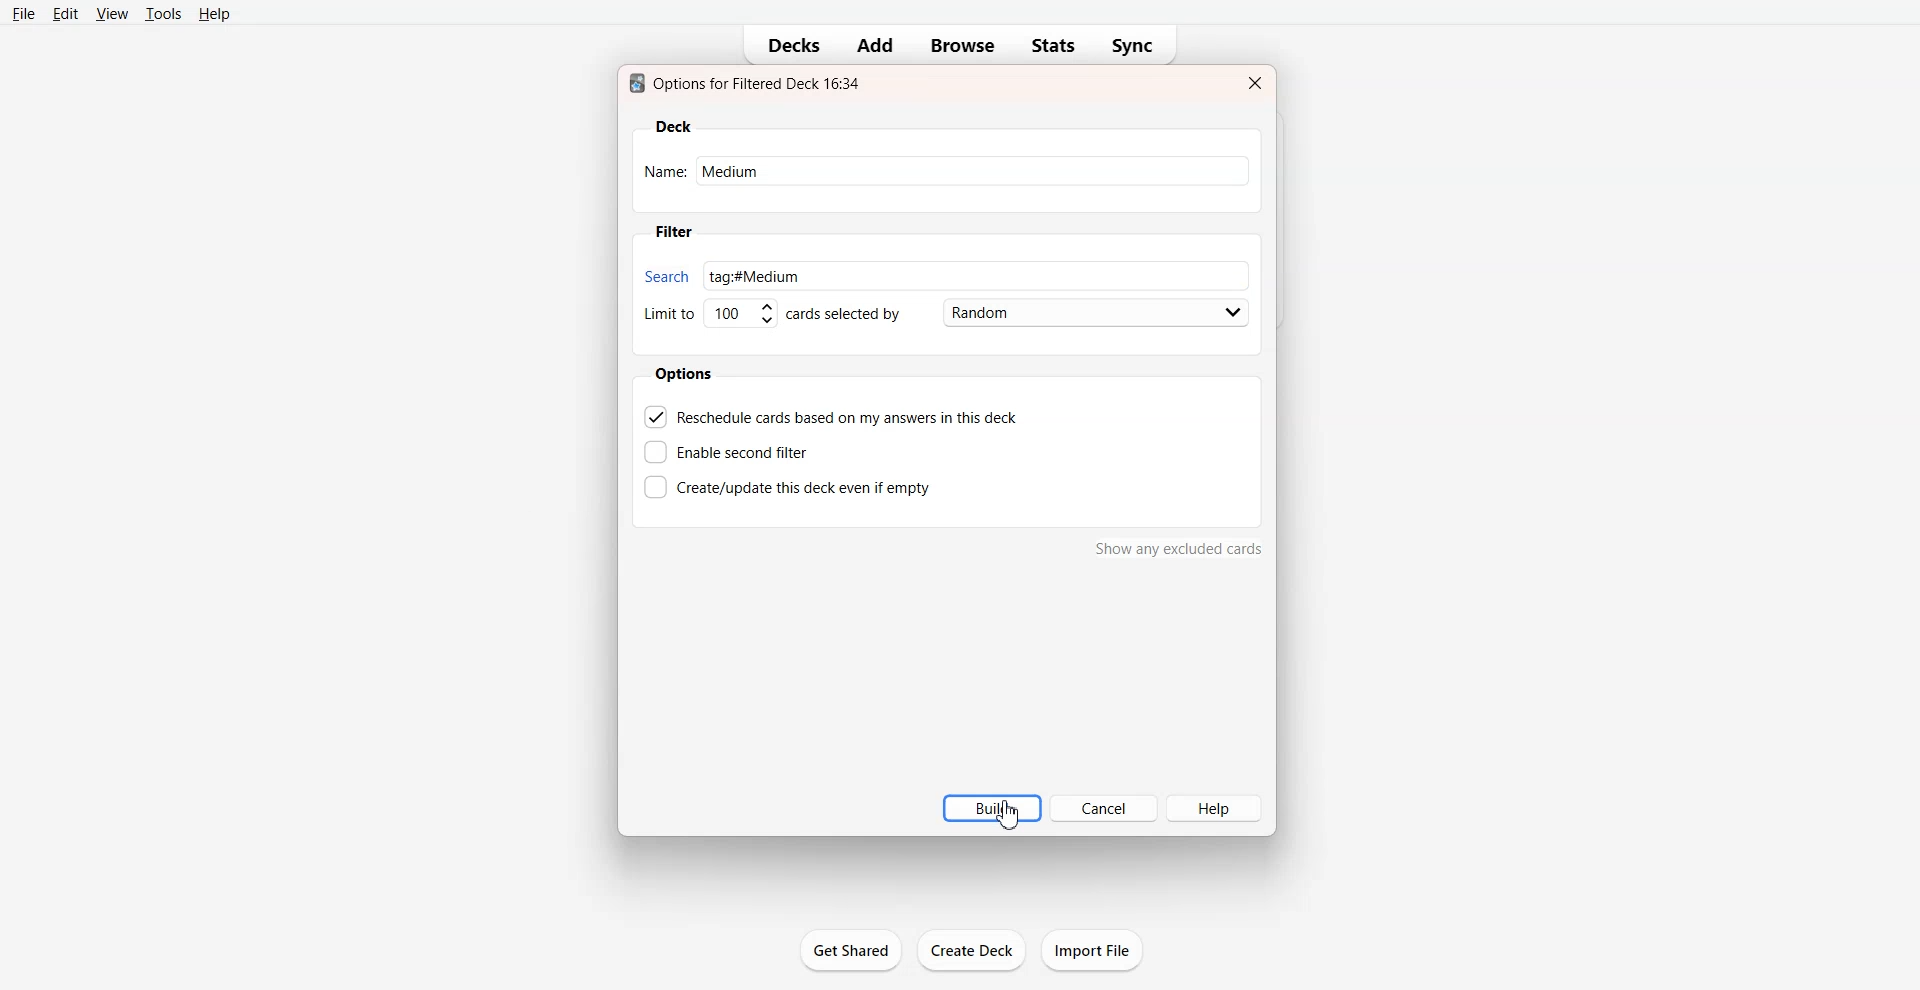 The width and height of the screenshot is (1920, 990). Describe the element at coordinates (1253, 83) in the screenshot. I see `Close` at that location.